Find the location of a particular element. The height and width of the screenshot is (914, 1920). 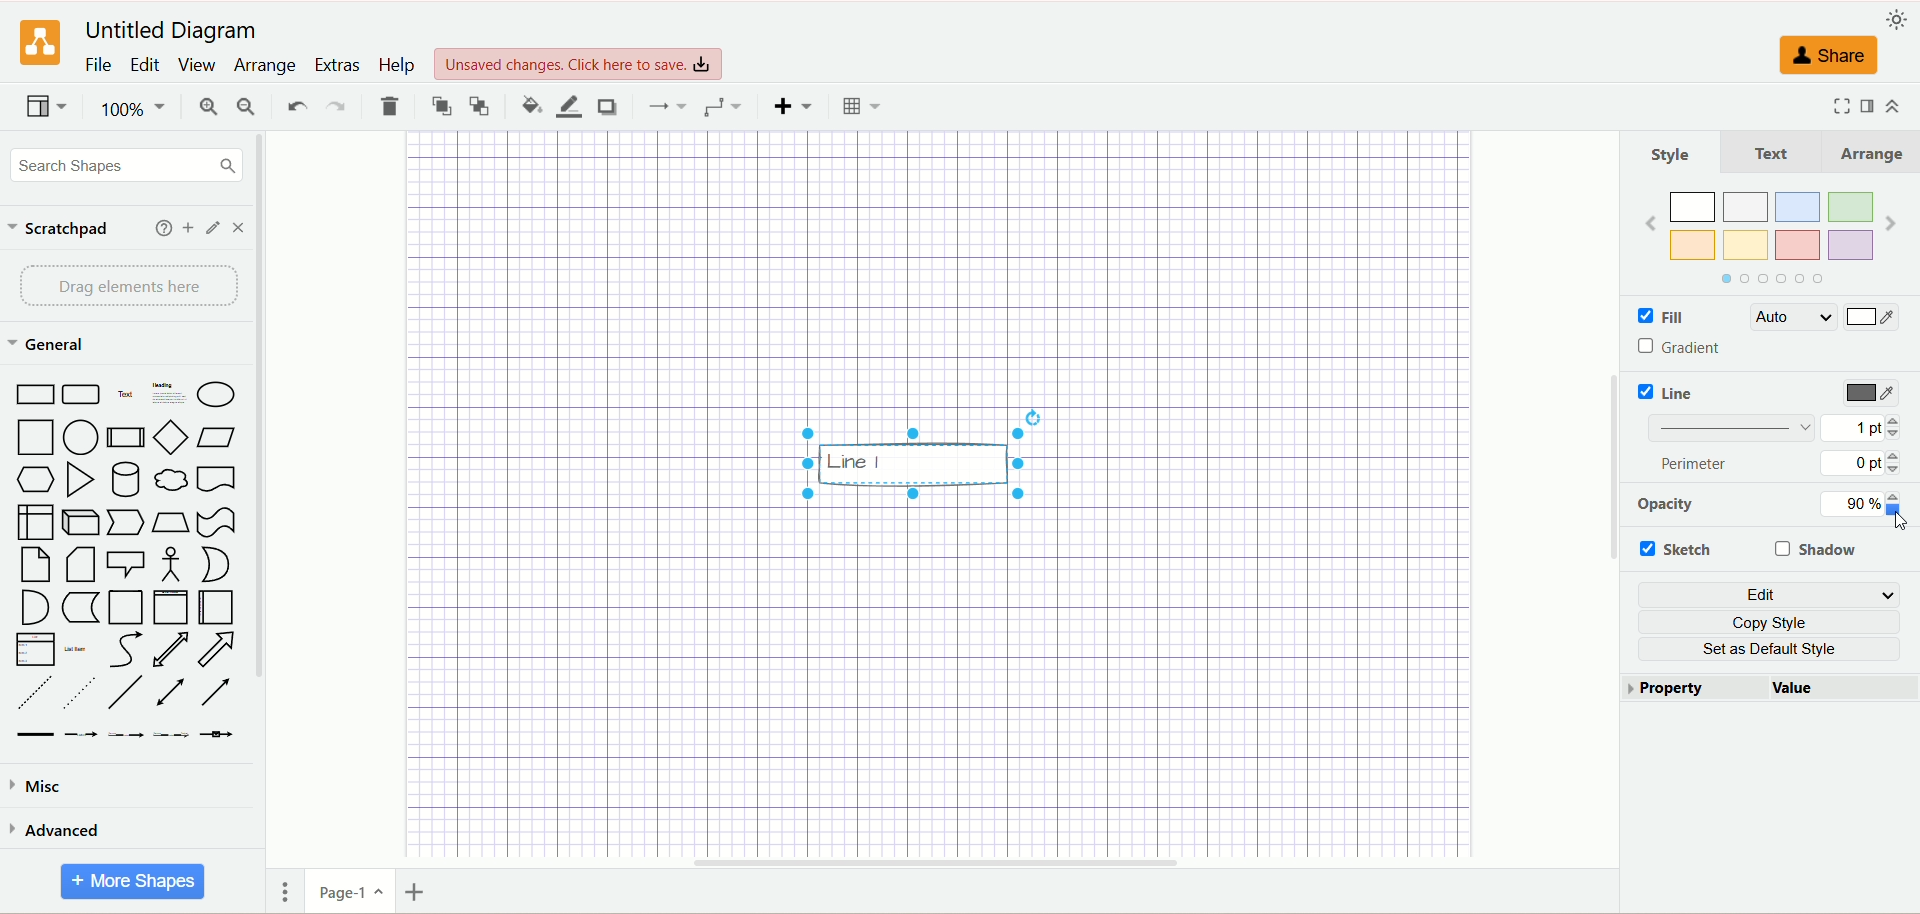

vertical scroll bar is located at coordinates (263, 499).